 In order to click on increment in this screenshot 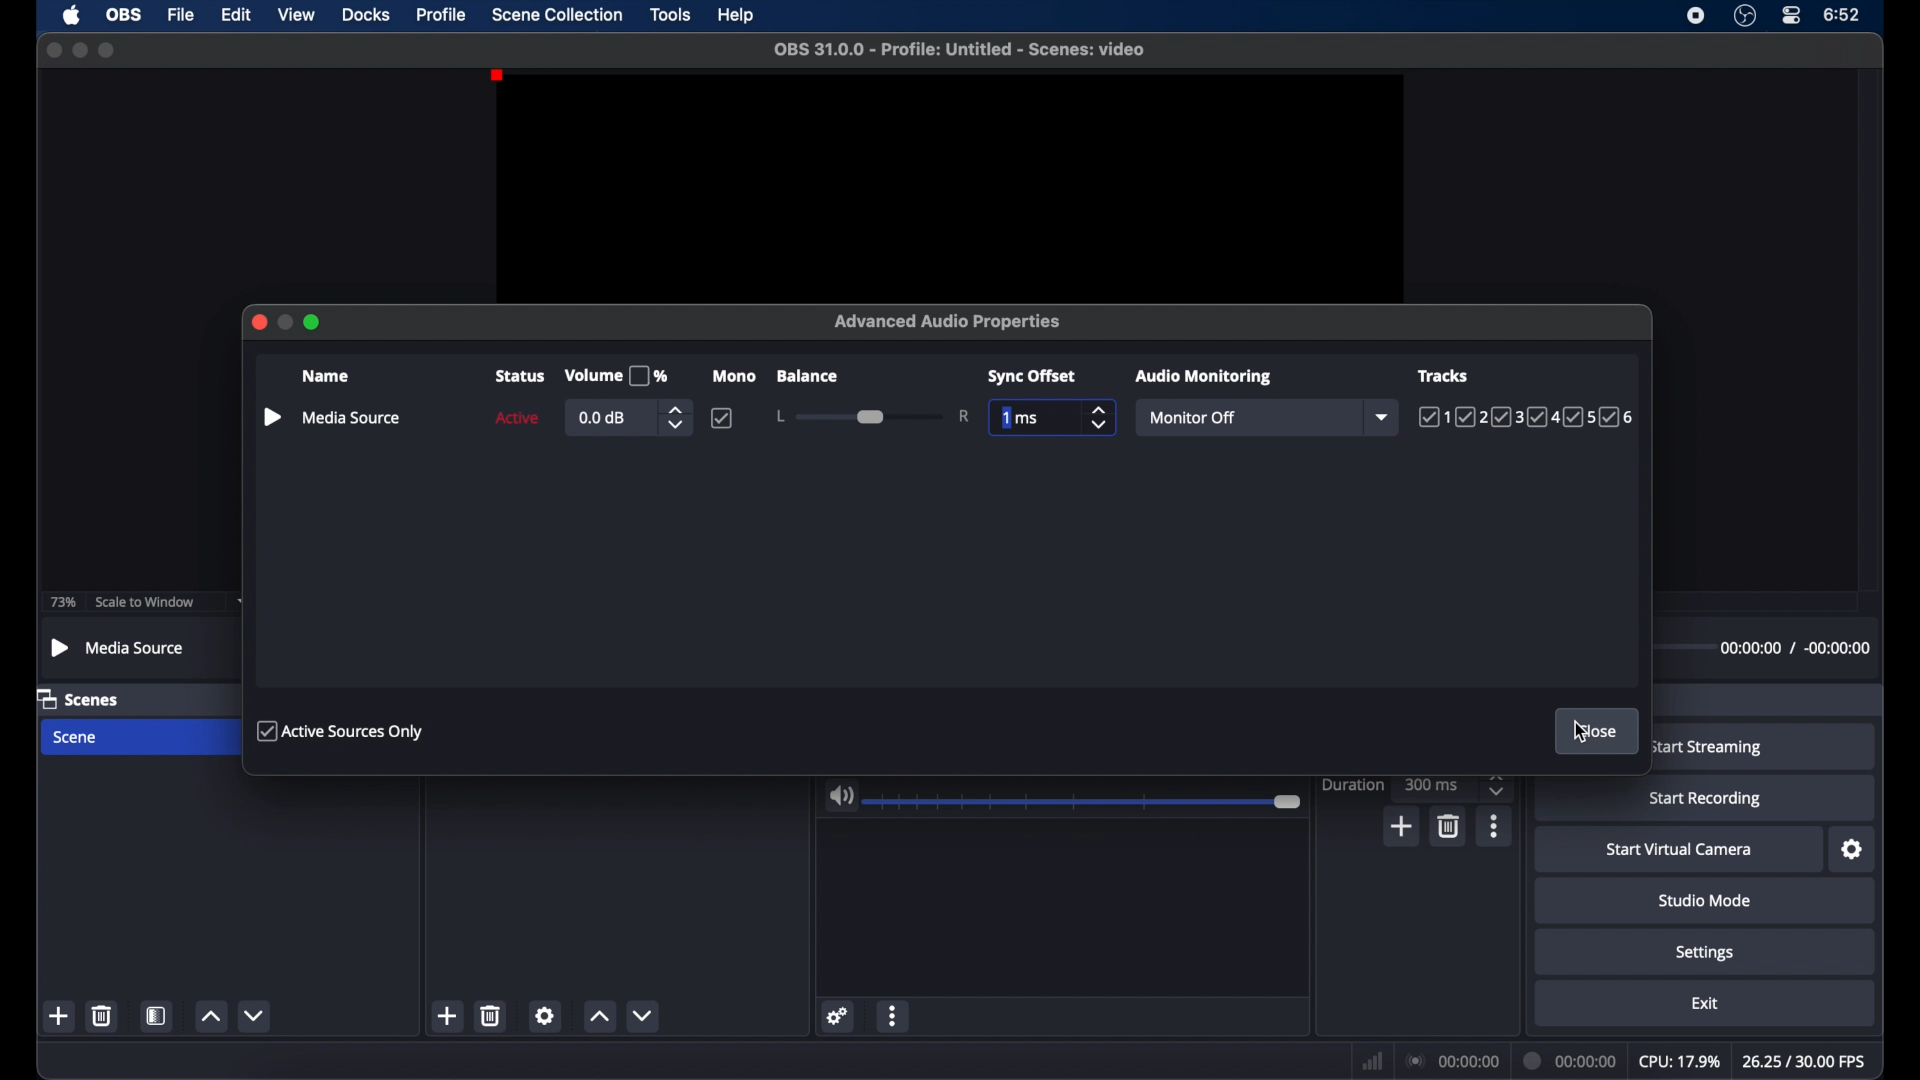, I will do `click(209, 1015)`.